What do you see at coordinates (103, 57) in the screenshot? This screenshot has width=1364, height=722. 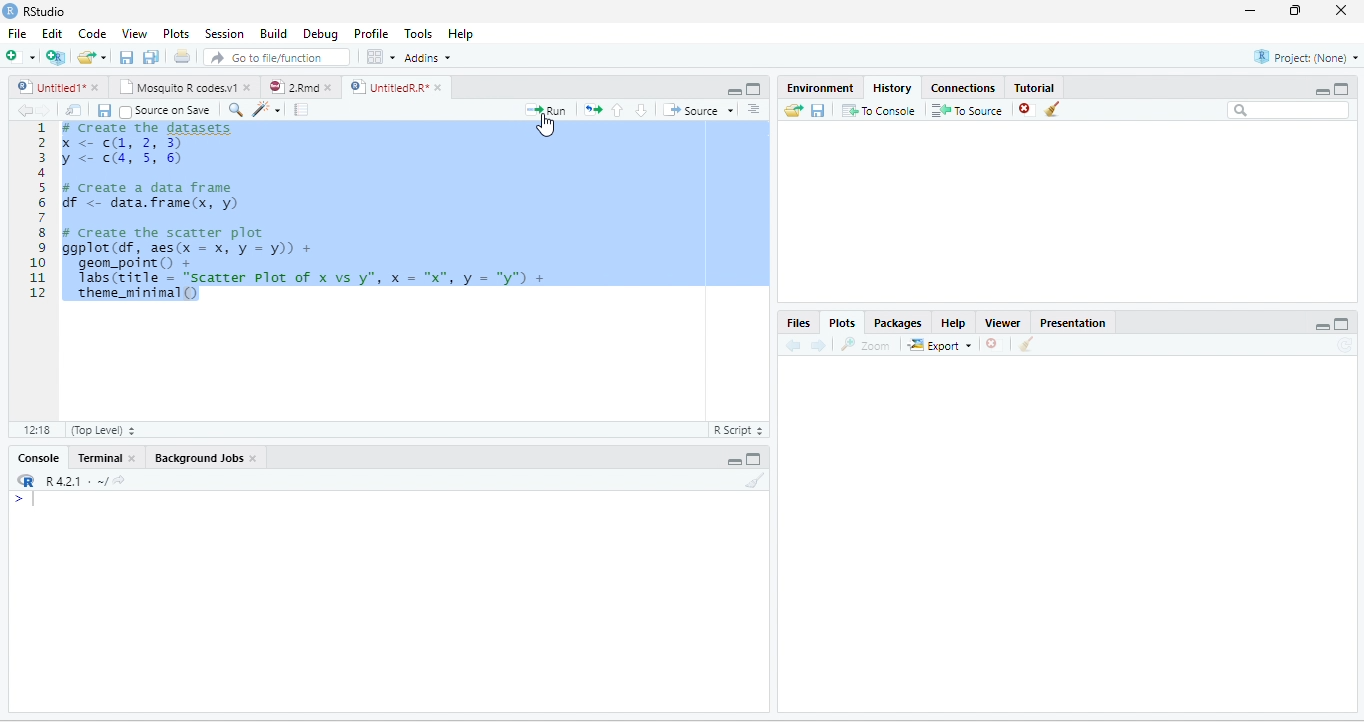 I see `Open recent files` at bounding box center [103, 57].